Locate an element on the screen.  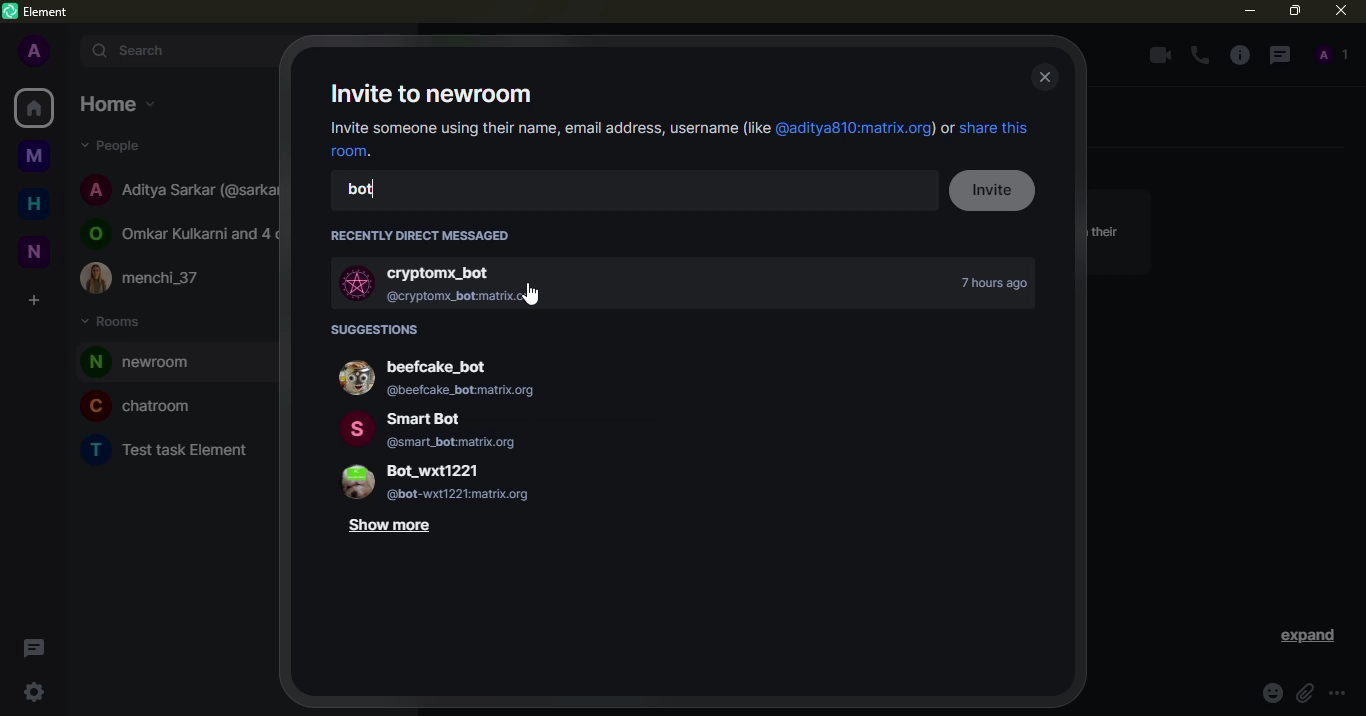
minimize is located at coordinates (1246, 12).